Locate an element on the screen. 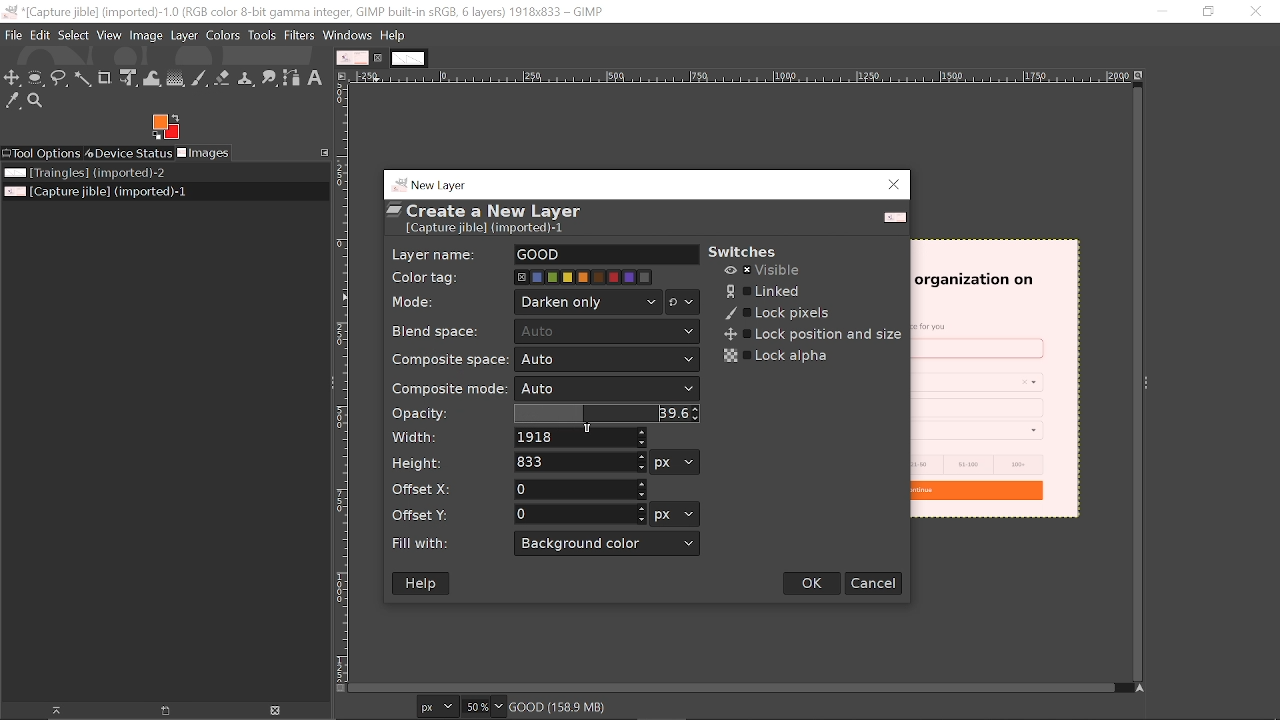 The height and width of the screenshot is (720, 1280). Composite space is located at coordinates (606, 361).